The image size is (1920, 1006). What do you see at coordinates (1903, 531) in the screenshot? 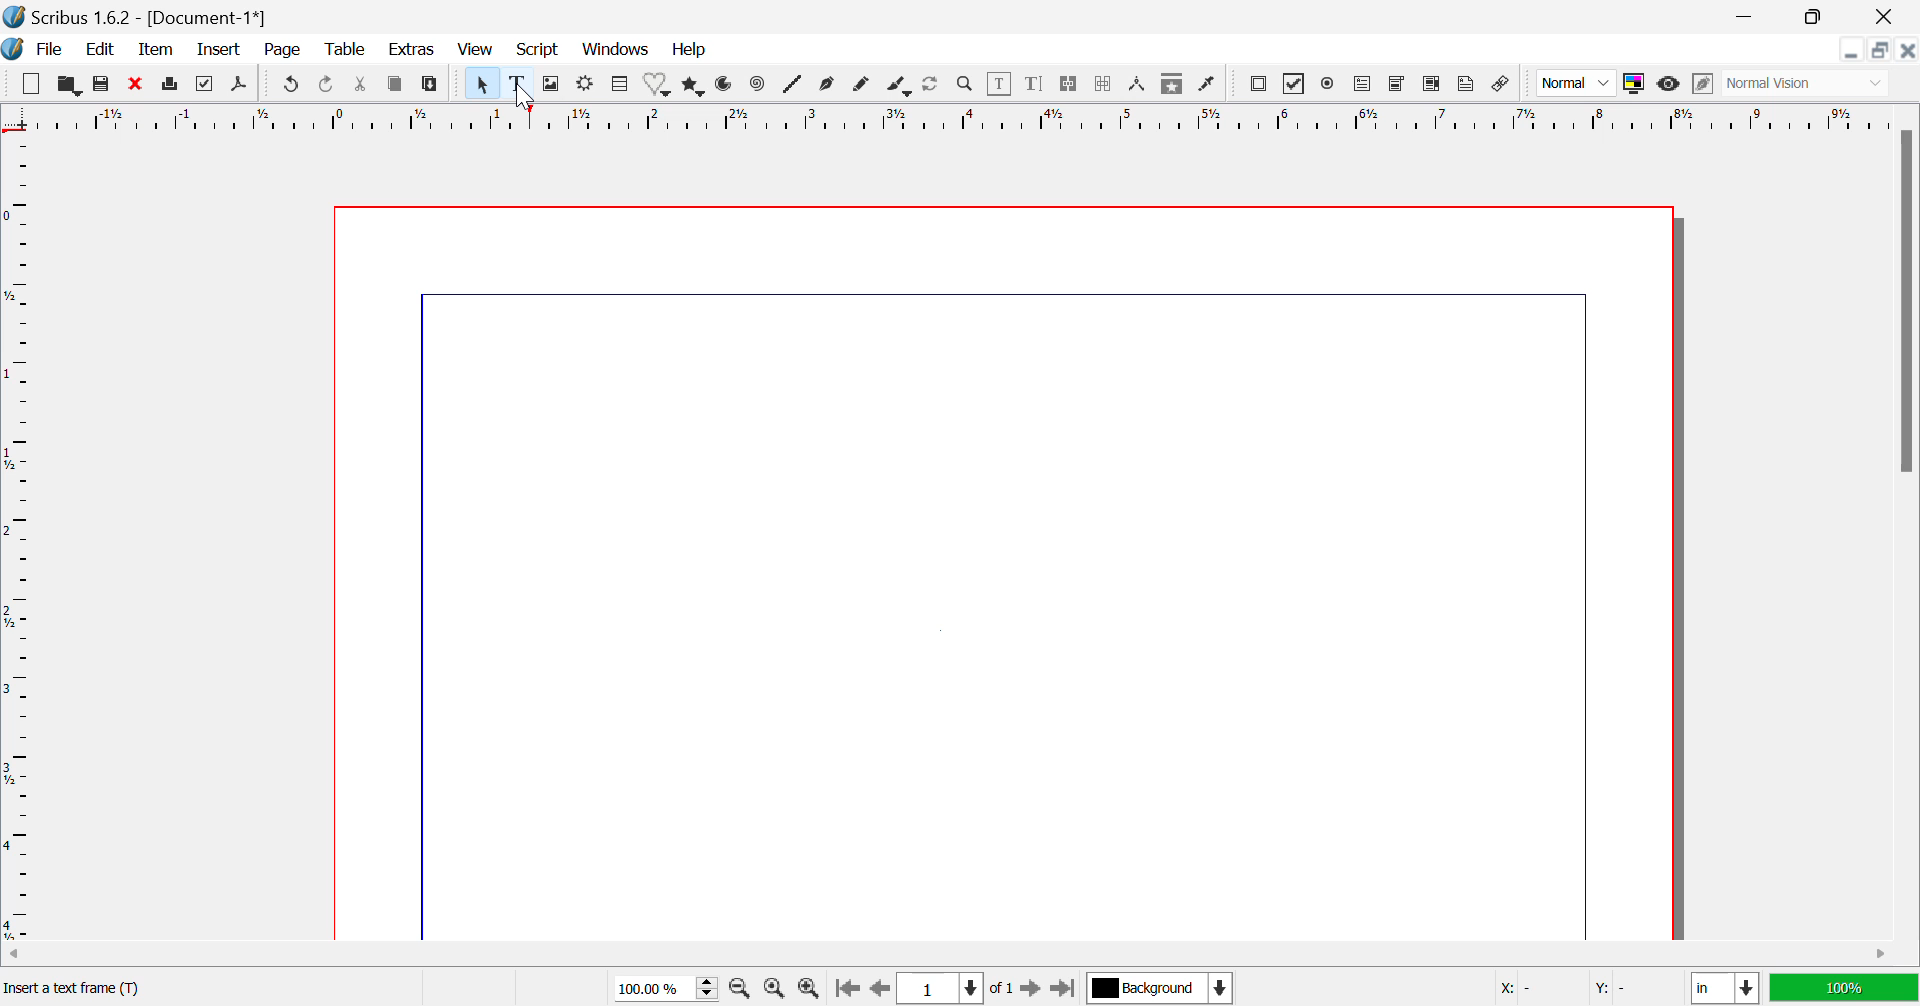
I see `Vertical Scroll Bar` at bounding box center [1903, 531].